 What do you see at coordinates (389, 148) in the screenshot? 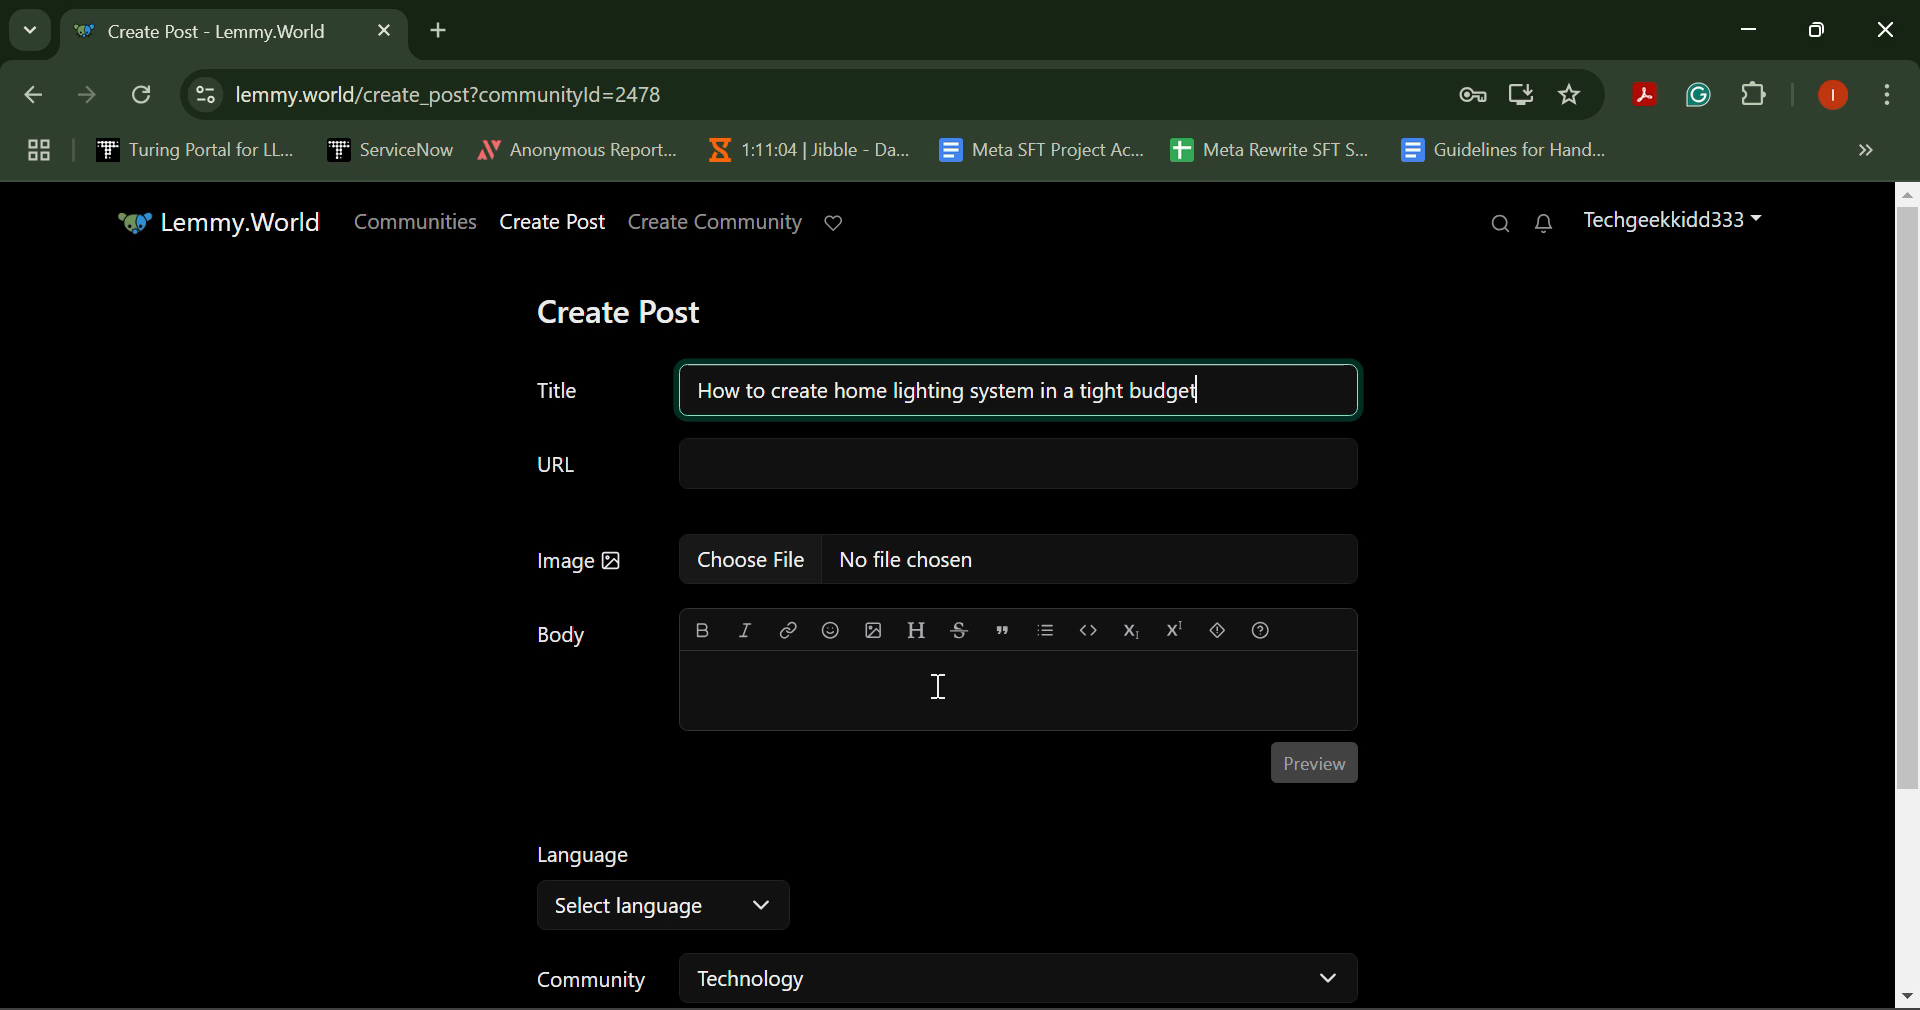
I see `ServiceNow` at bounding box center [389, 148].